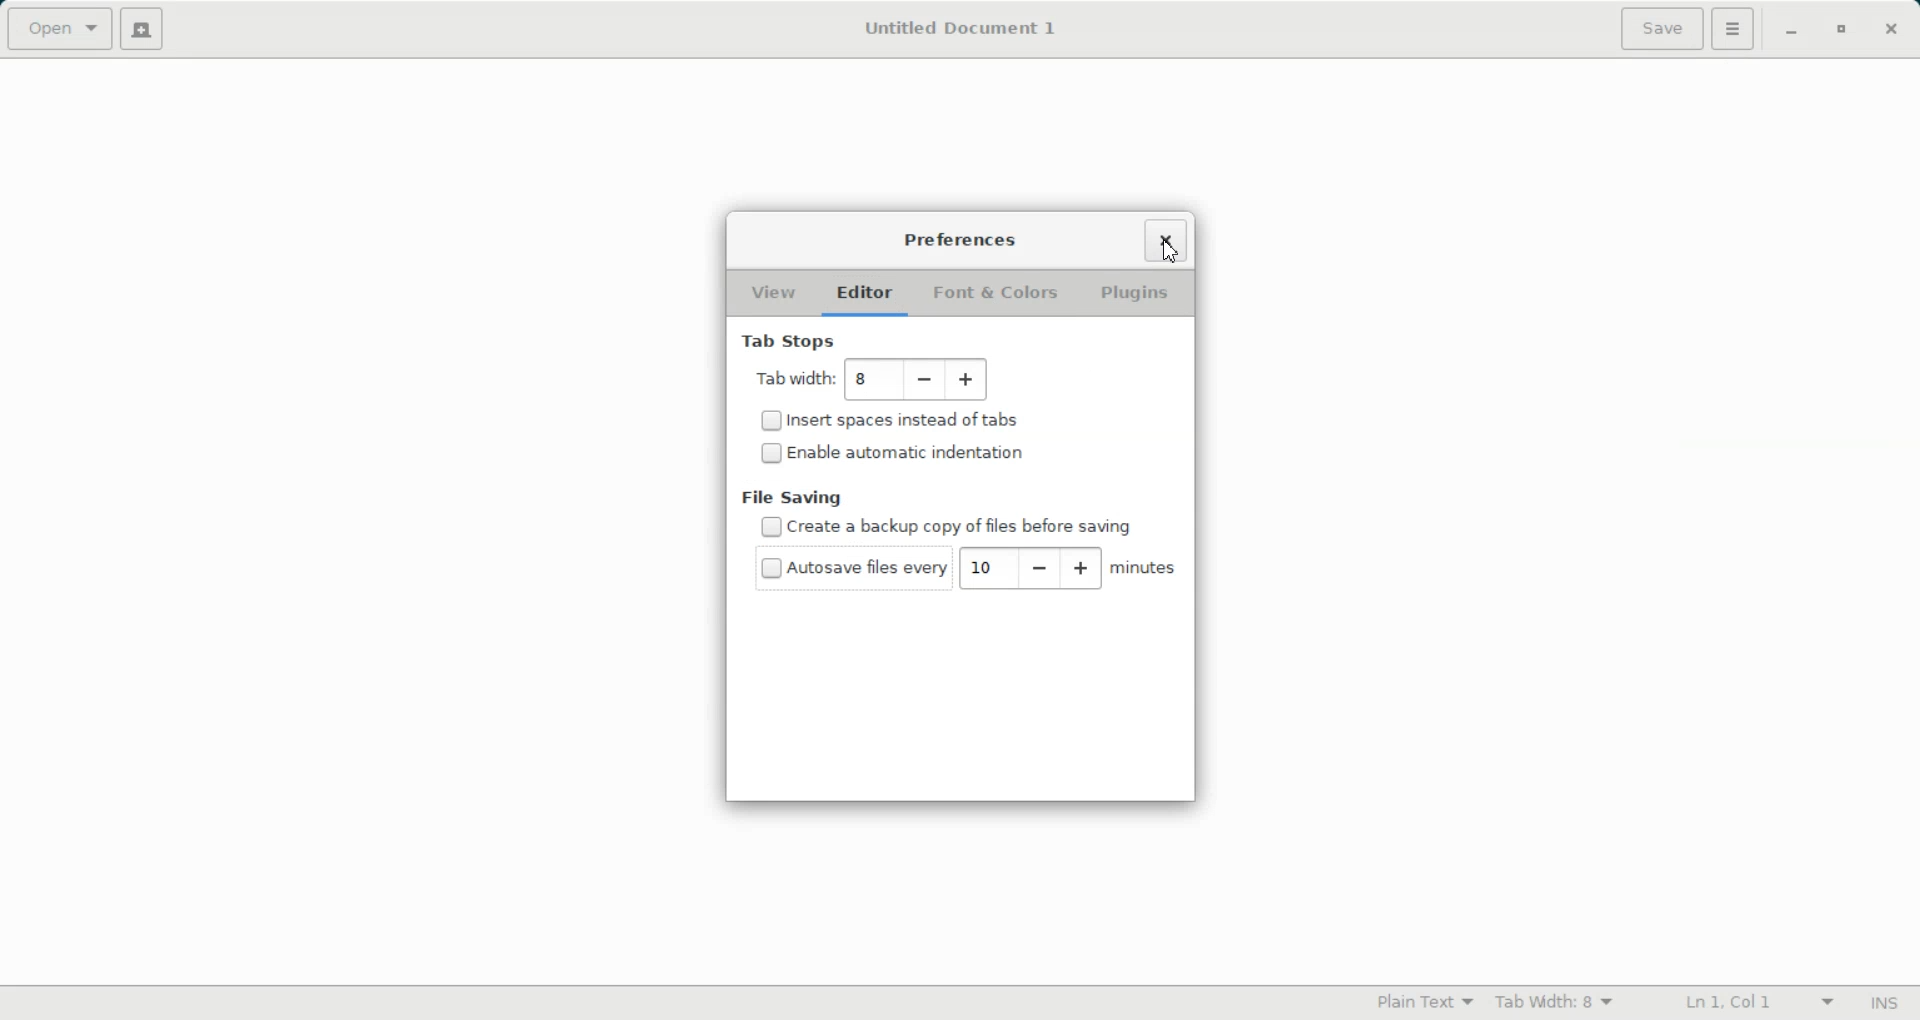  Describe the element at coordinates (982, 568) in the screenshot. I see `10` at that location.